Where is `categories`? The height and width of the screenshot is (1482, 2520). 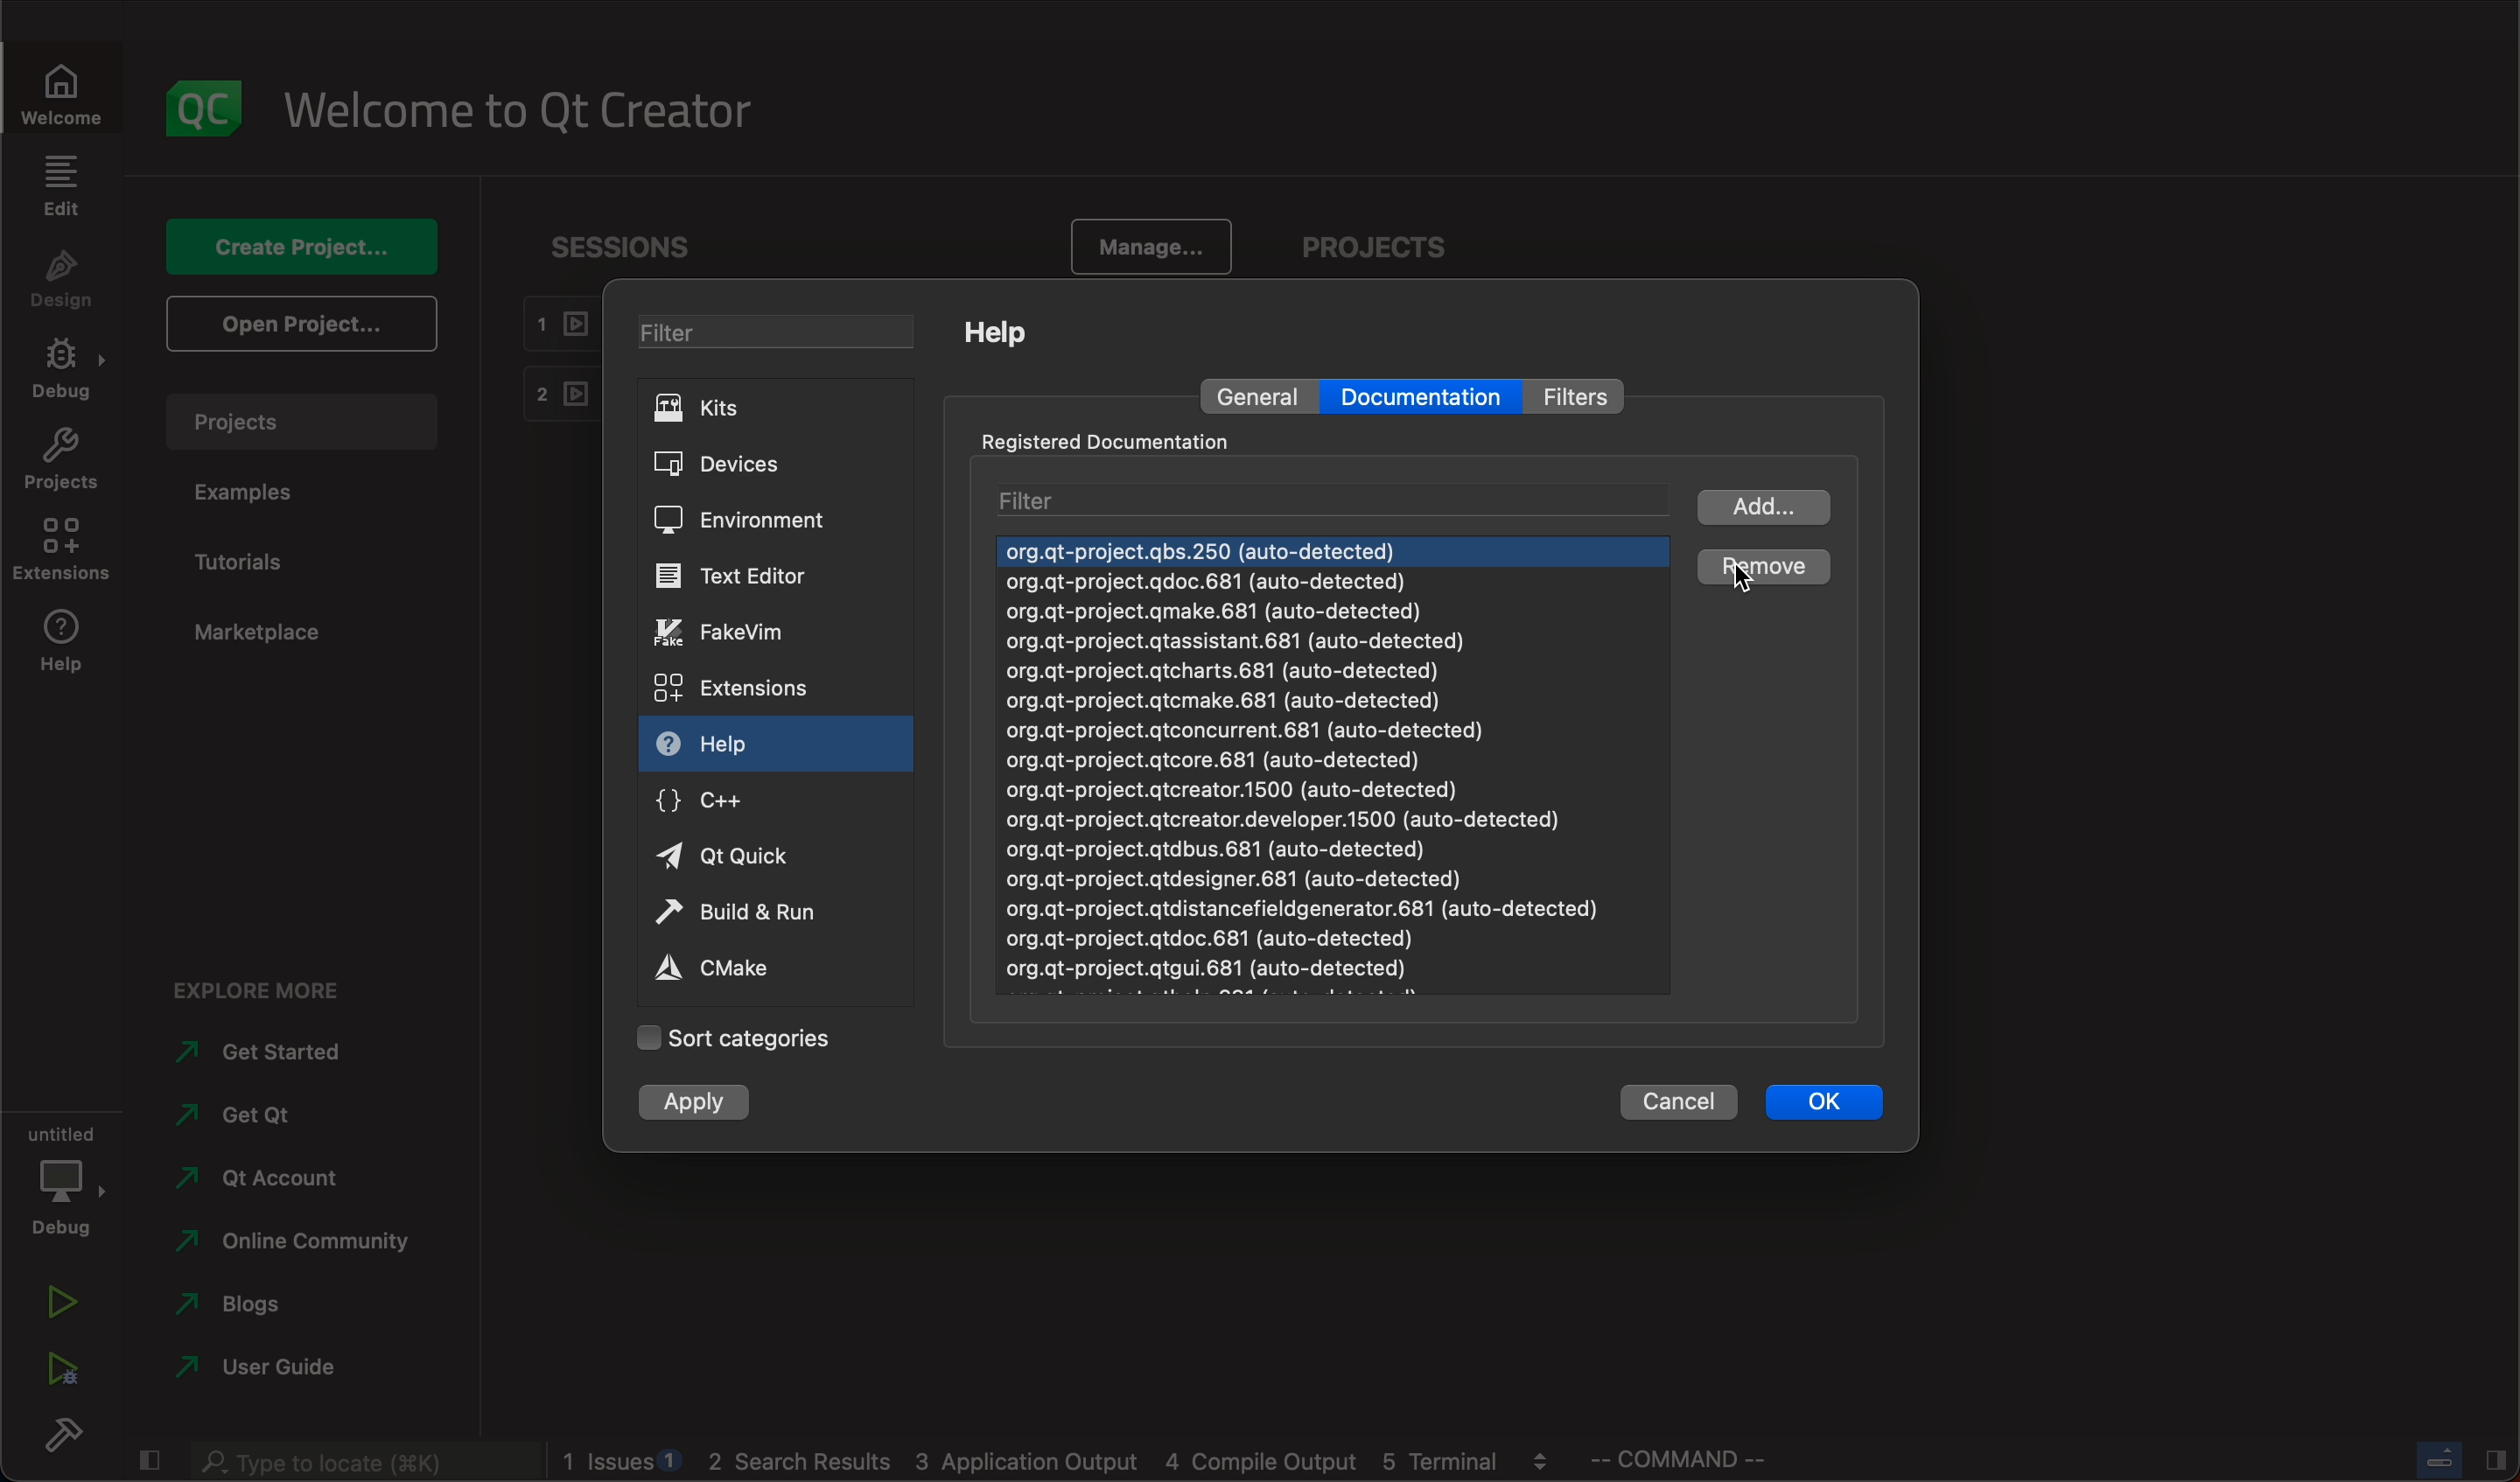 categories is located at coordinates (741, 1041).